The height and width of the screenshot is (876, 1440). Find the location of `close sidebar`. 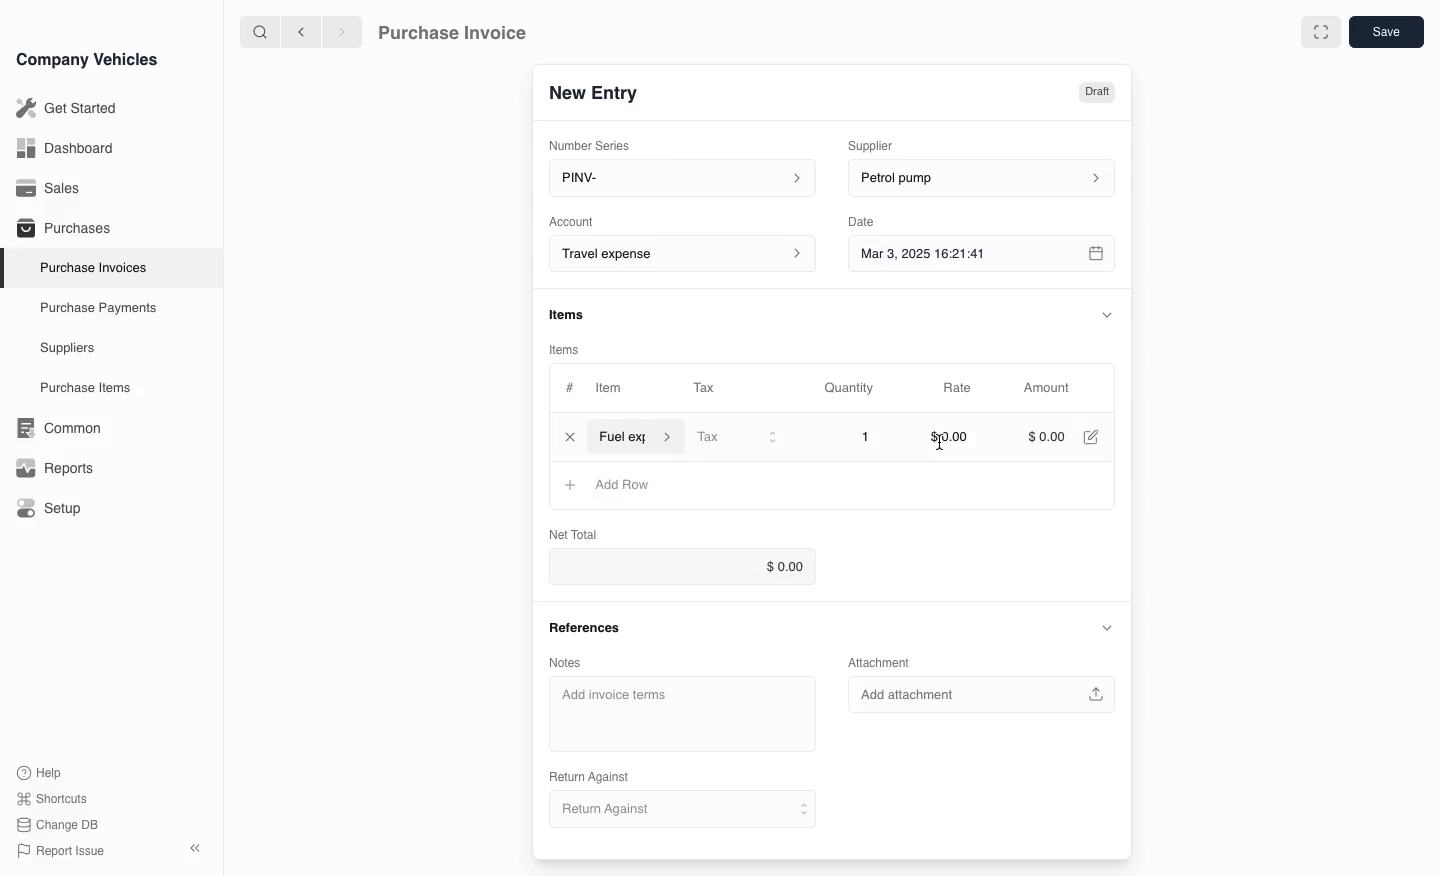

close sidebar is located at coordinates (197, 846).